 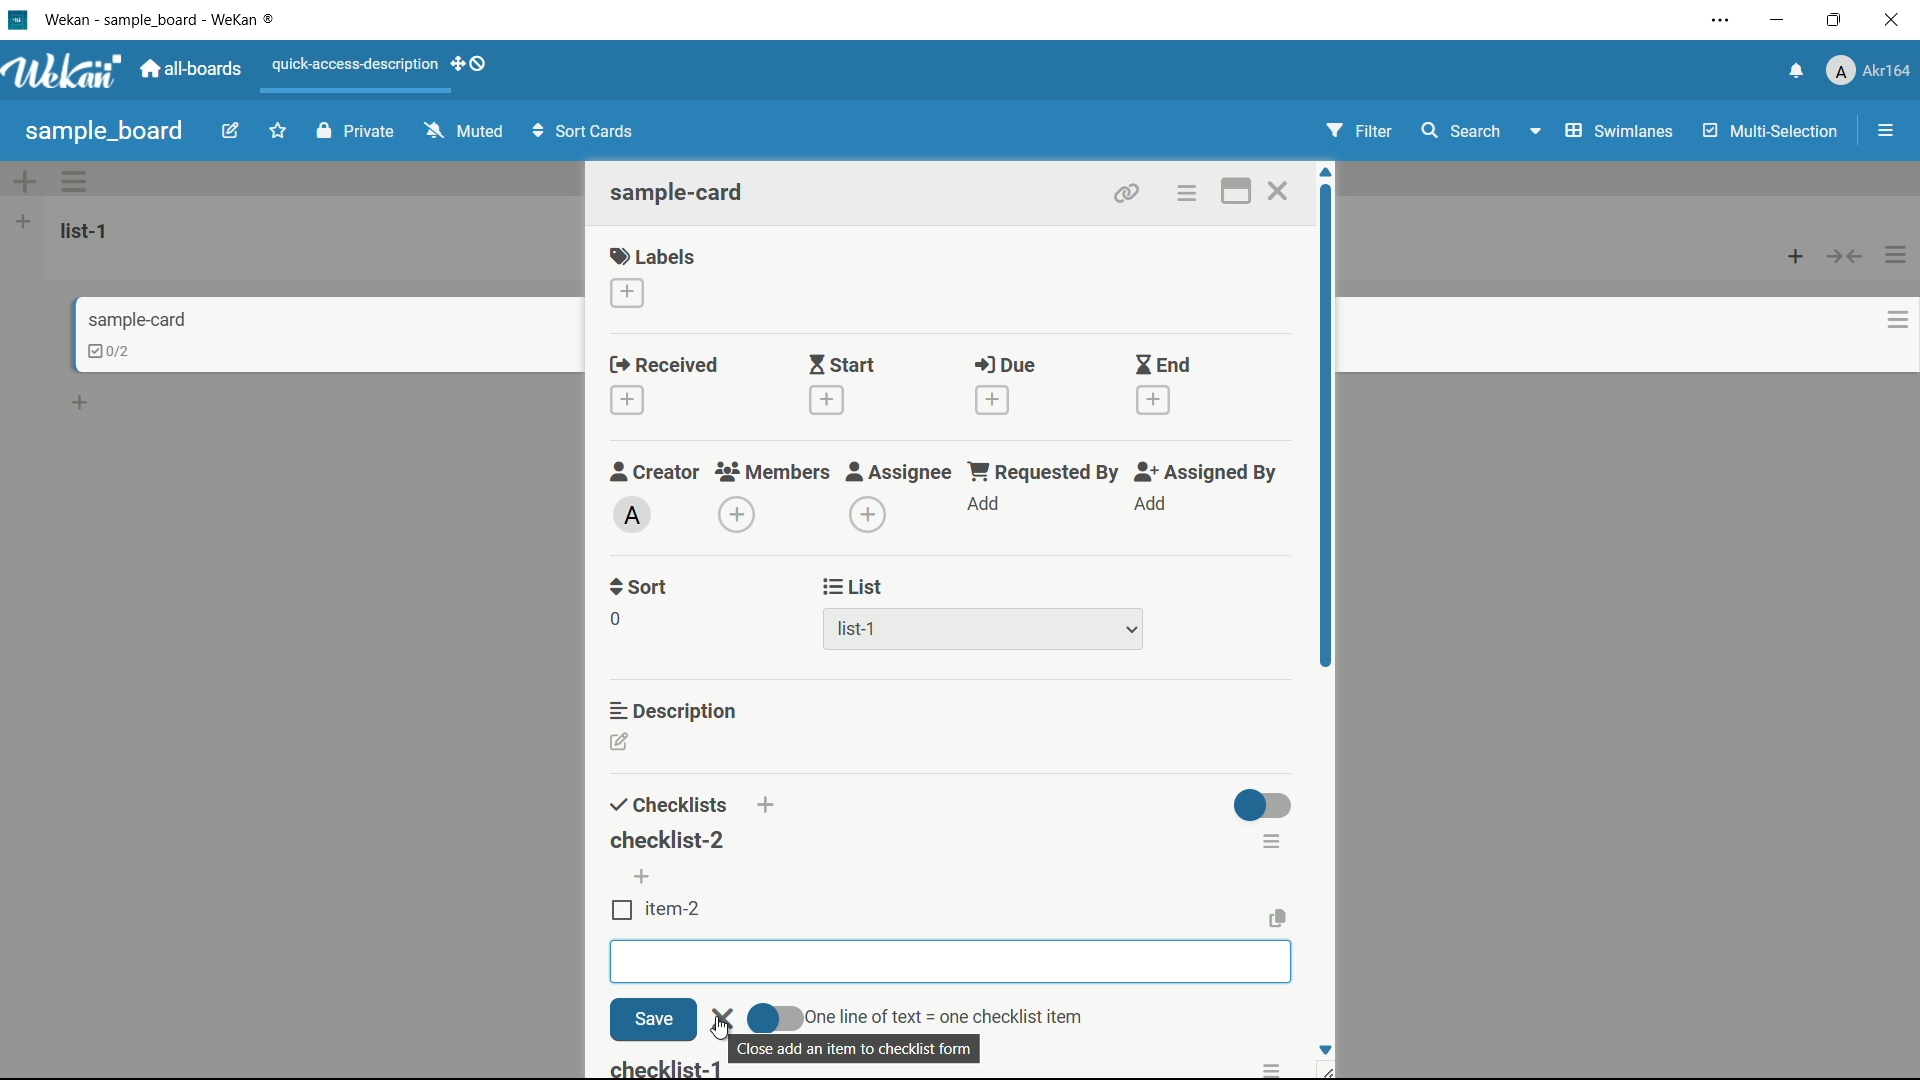 What do you see at coordinates (1617, 131) in the screenshot?
I see `swimlanes` at bounding box center [1617, 131].